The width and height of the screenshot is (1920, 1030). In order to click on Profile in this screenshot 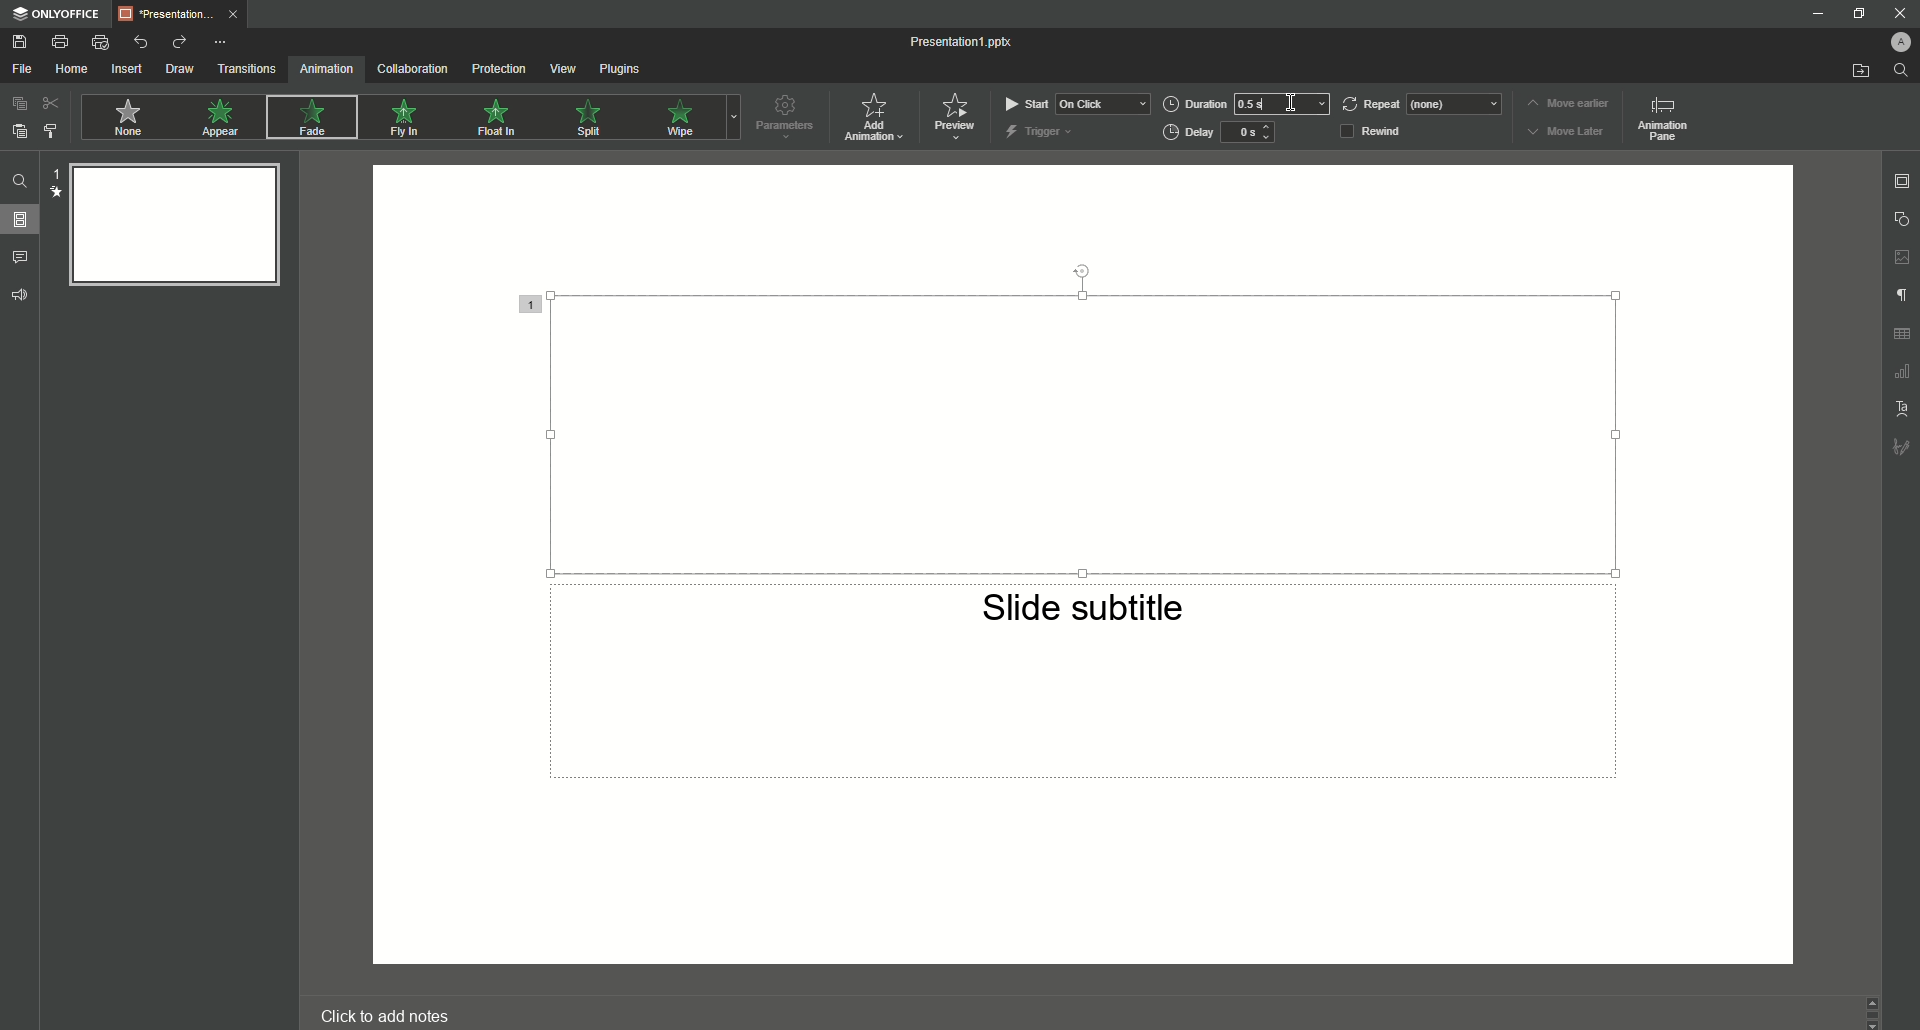, I will do `click(1899, 42)`.